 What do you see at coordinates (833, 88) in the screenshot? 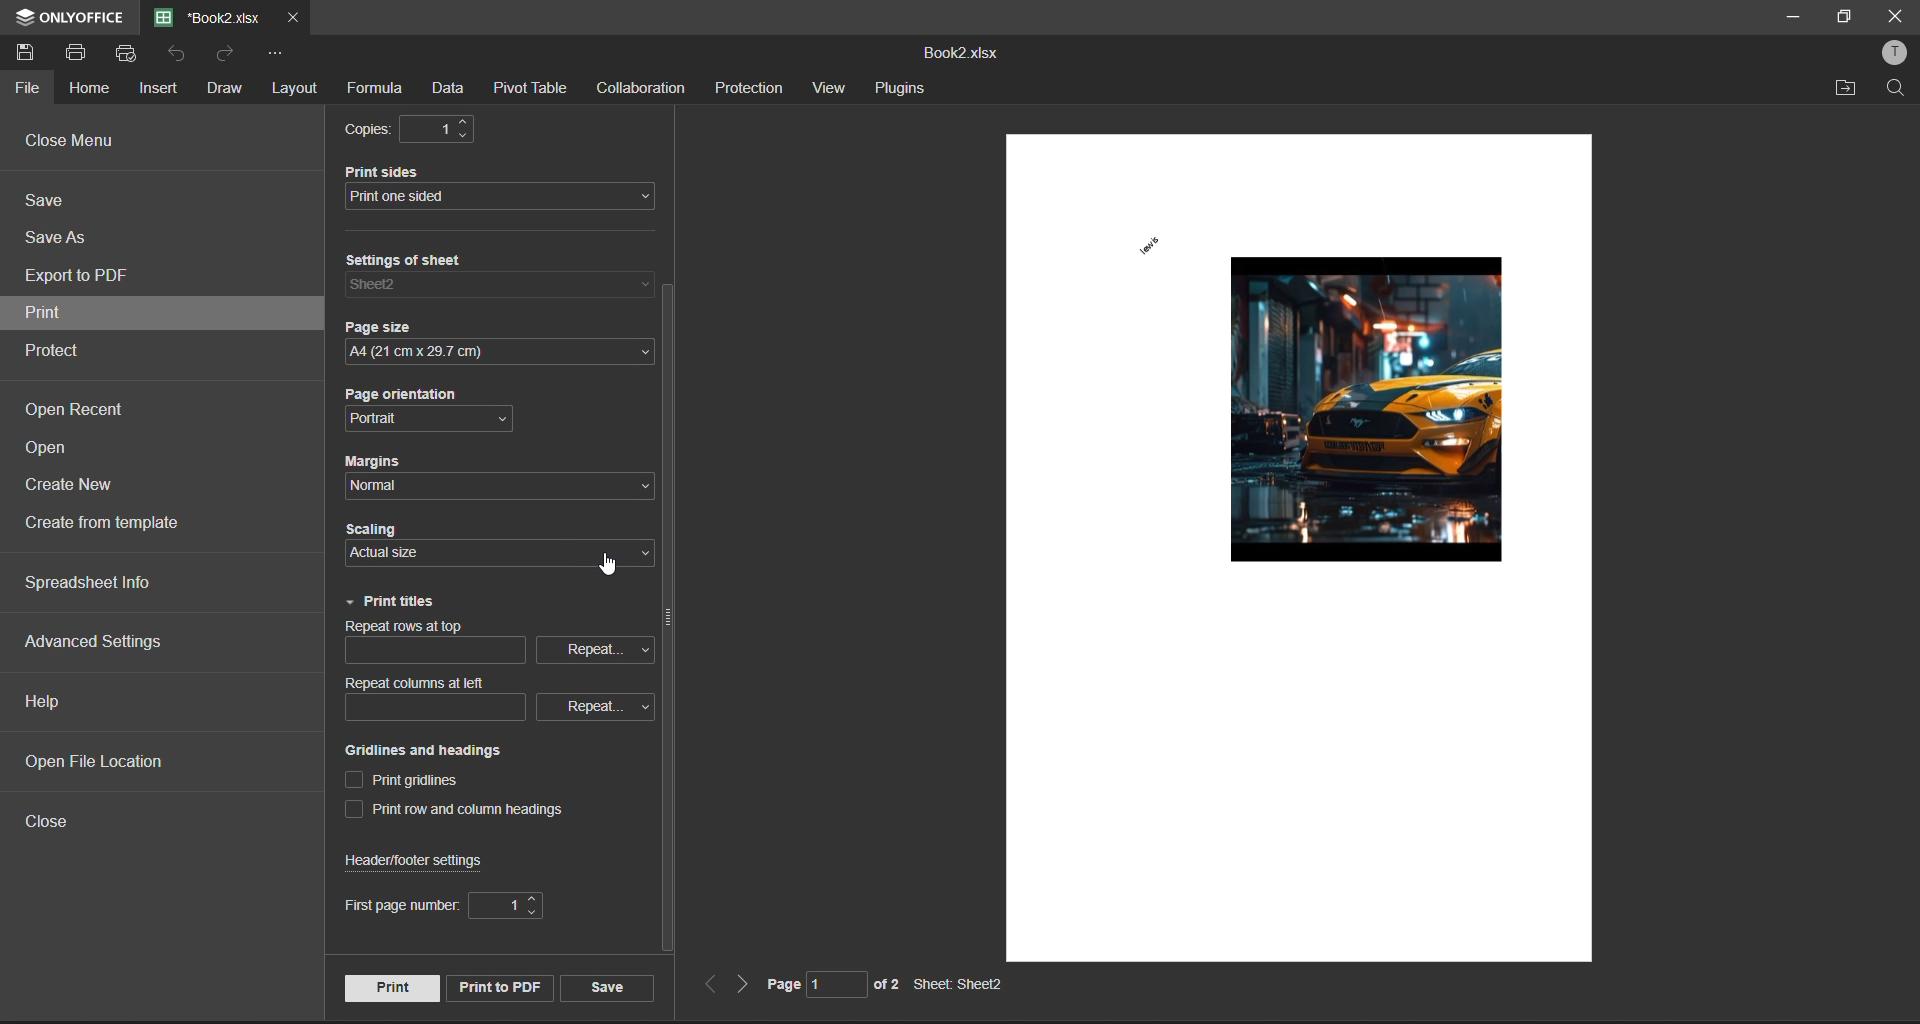
I see `view` at bounding box center [833, 88].